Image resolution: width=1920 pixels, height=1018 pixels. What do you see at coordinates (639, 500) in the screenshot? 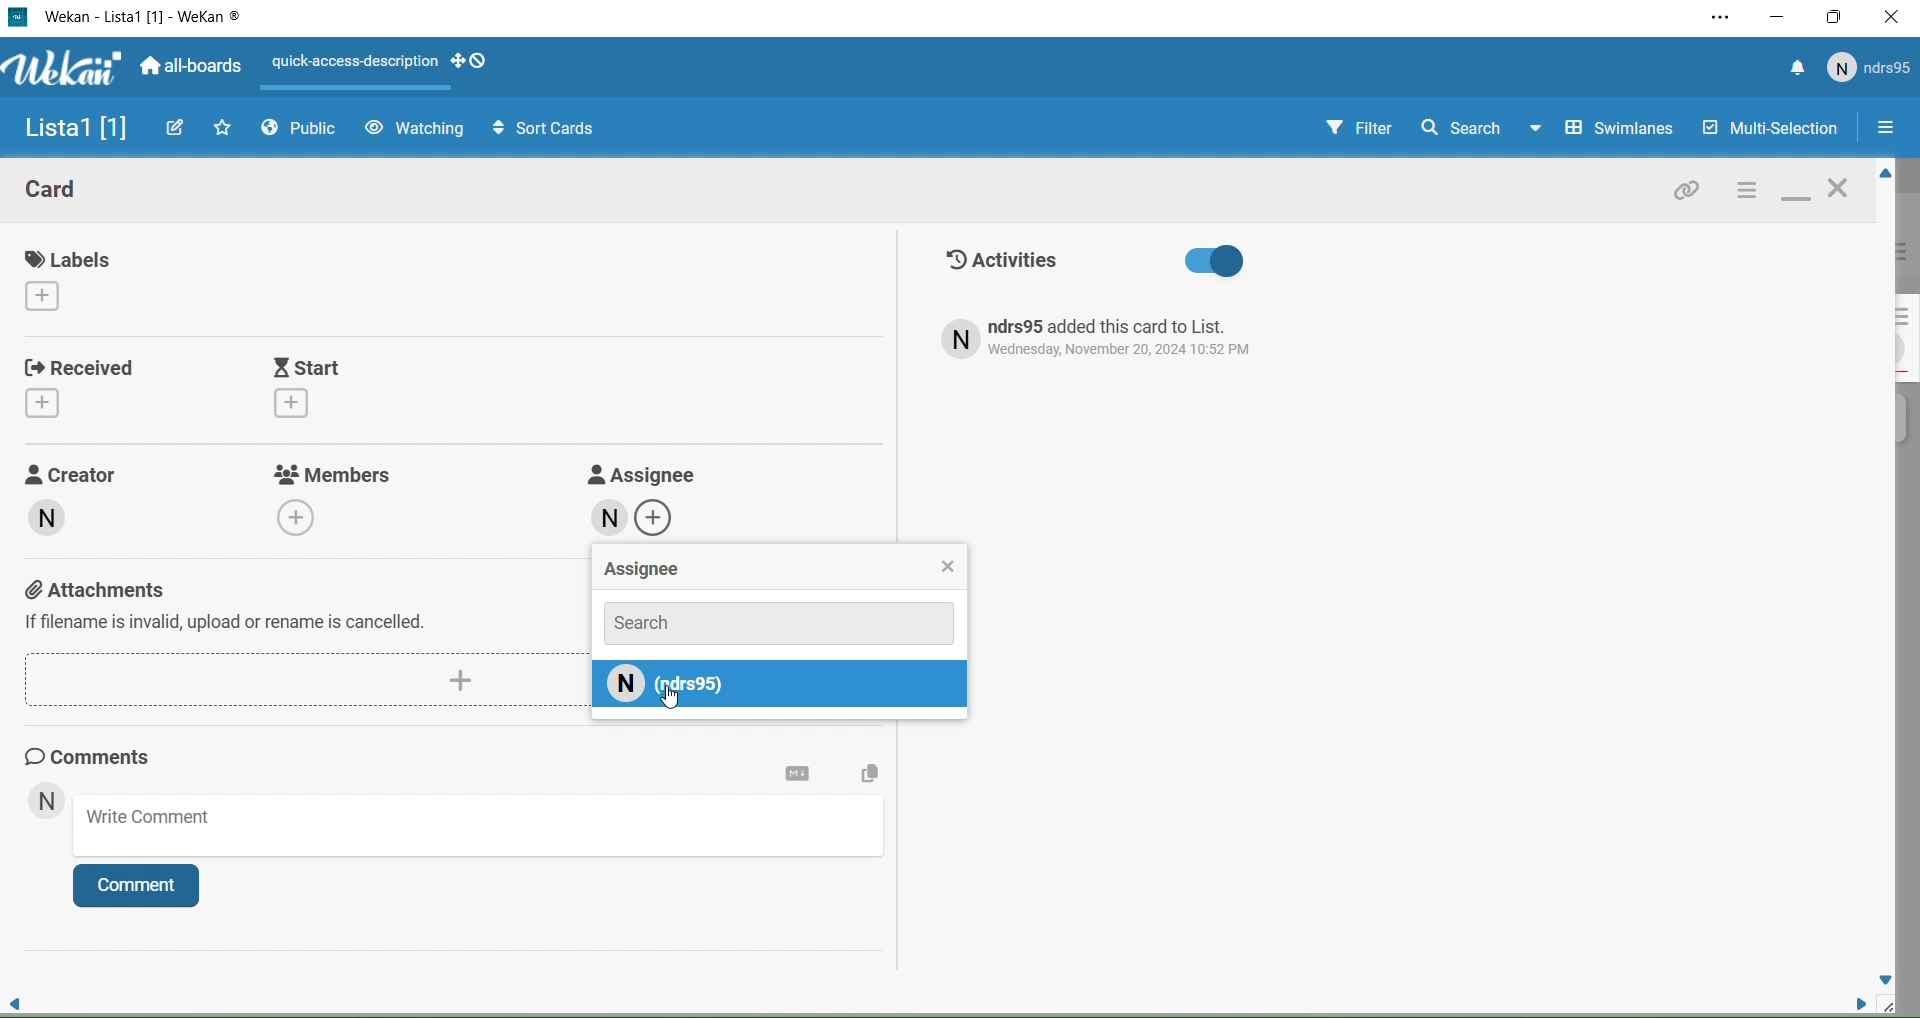
I see `Asignee` at bounding box center [639, 500].